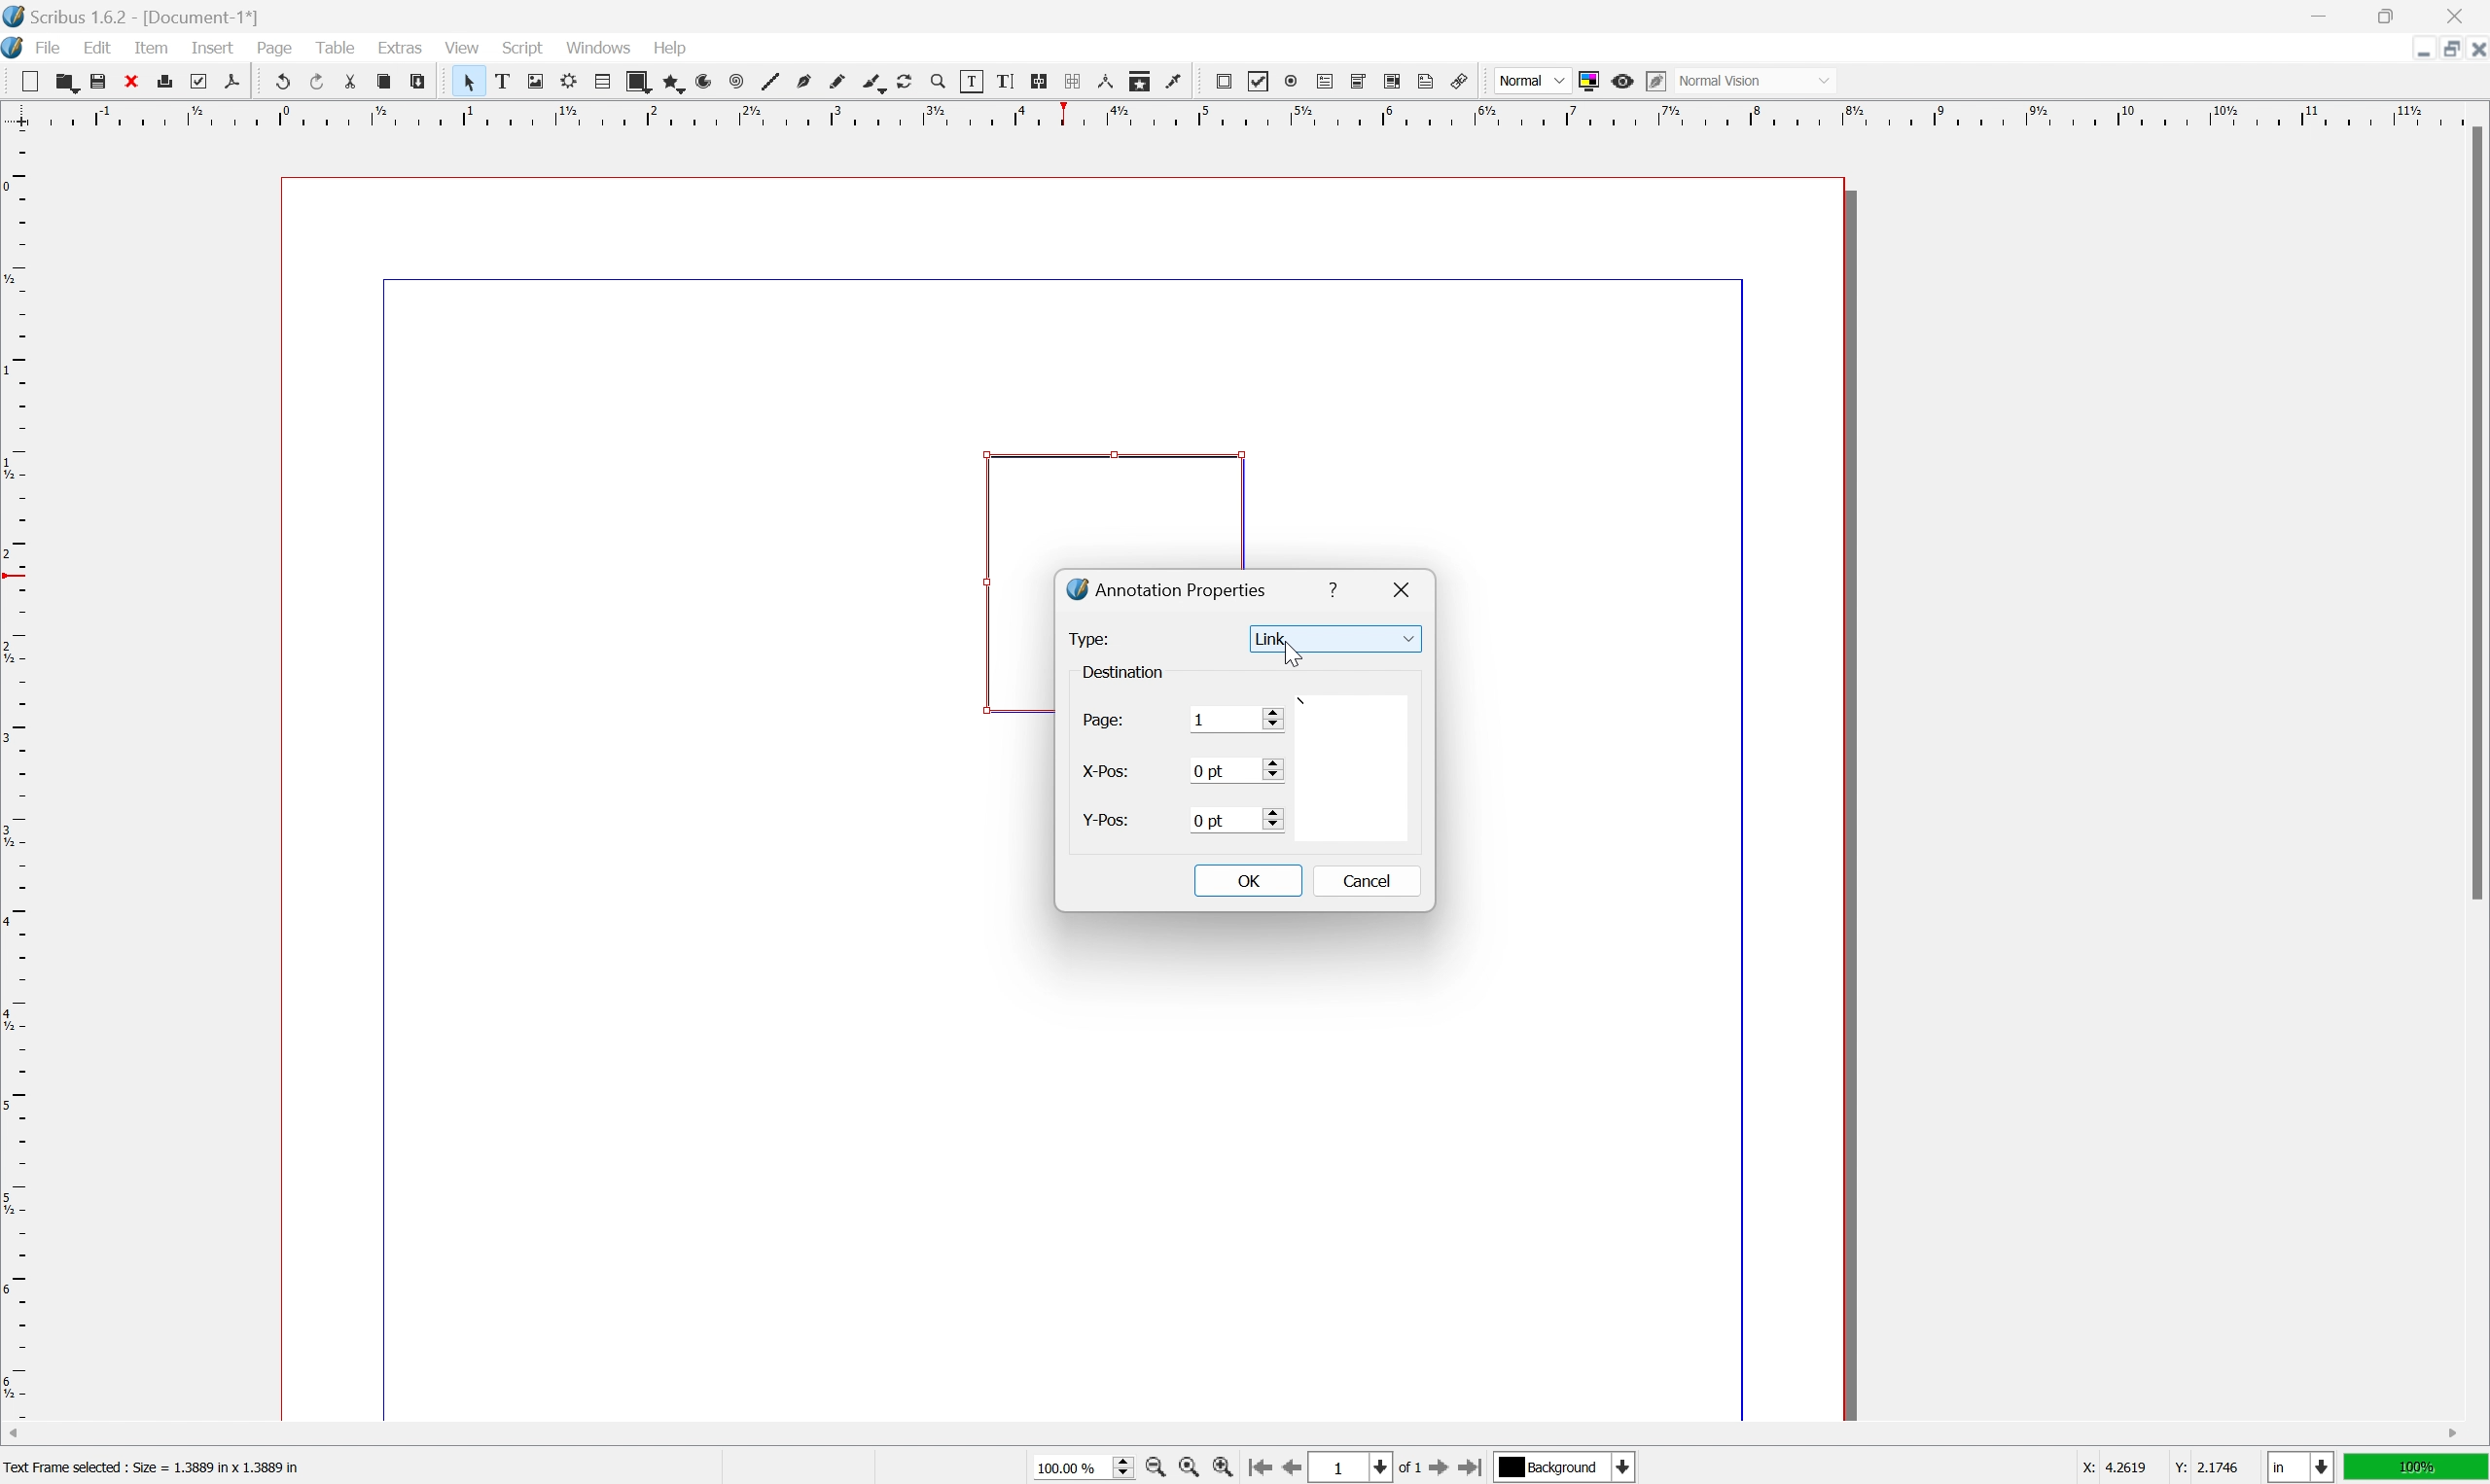  What do you see at coordinates (1287, 1467) in the screenshot?
I see `go to previous page` at bounding box center [1287, 1467].